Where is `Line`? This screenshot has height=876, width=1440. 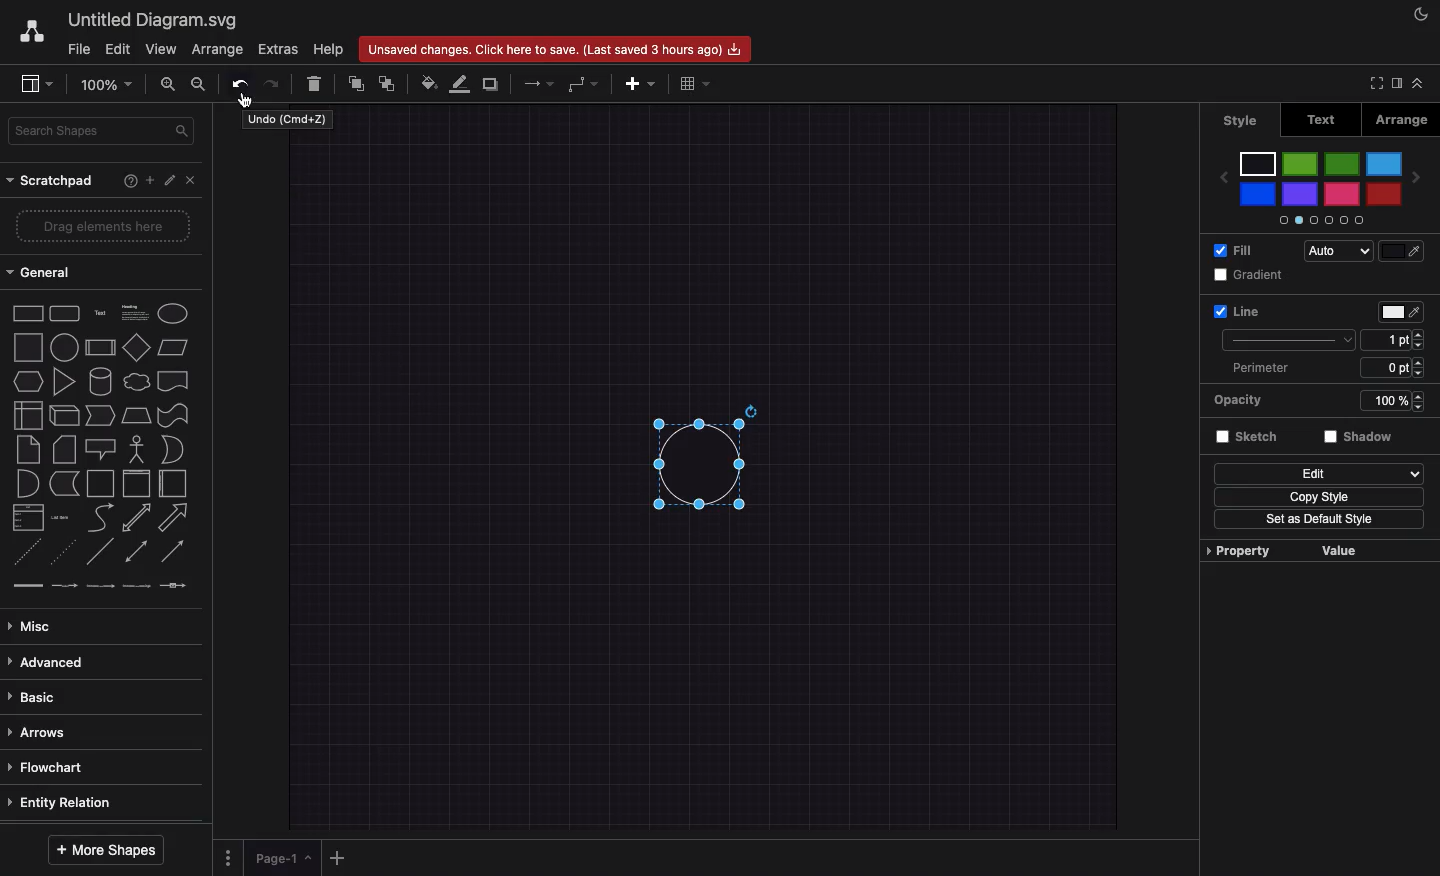
Line is located at coordinates (1291, 342).